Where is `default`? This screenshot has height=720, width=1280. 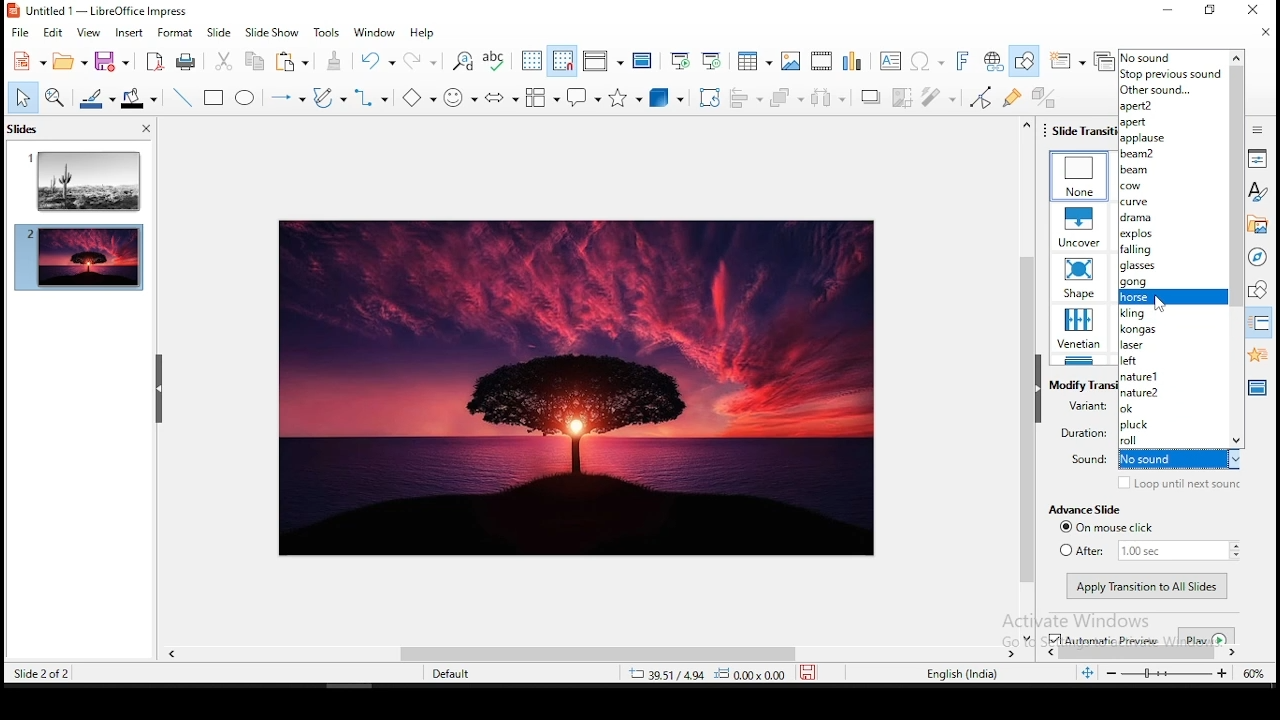
default is located at coordinates (455, 674).